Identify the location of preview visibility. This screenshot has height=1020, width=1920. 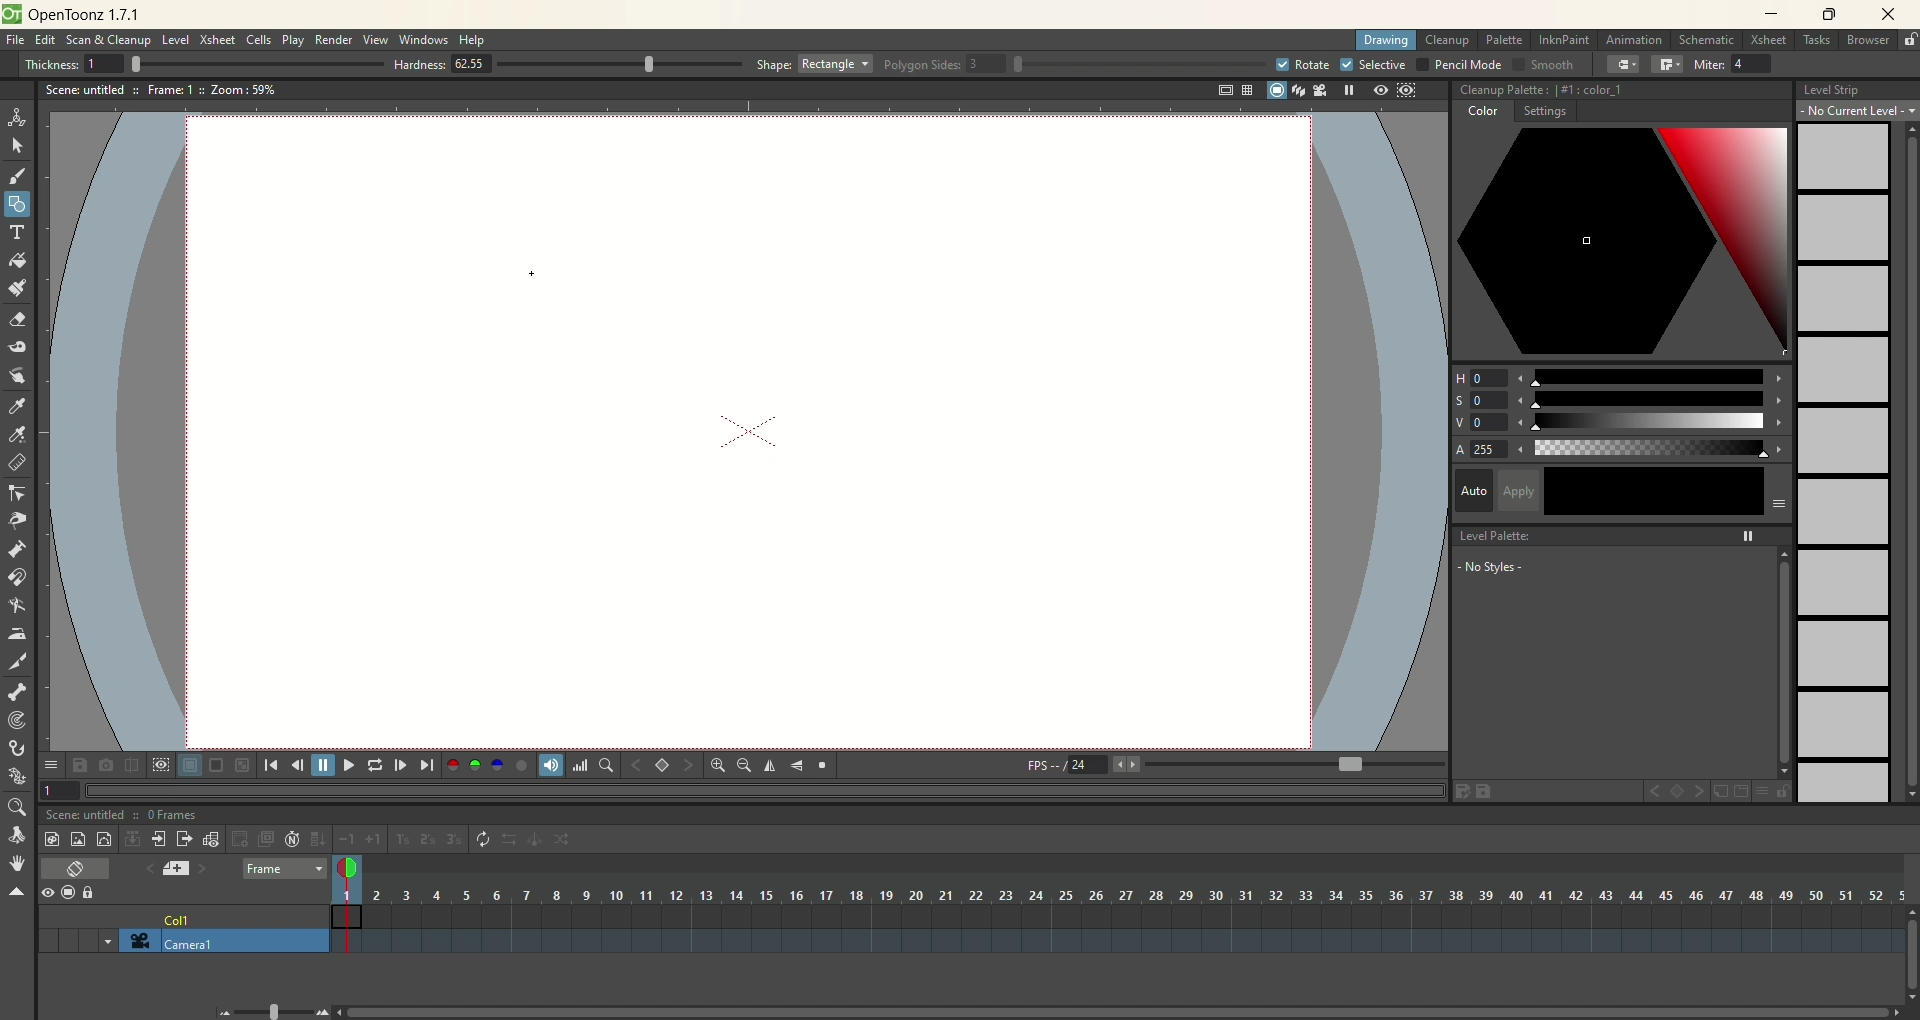
(47, 894).